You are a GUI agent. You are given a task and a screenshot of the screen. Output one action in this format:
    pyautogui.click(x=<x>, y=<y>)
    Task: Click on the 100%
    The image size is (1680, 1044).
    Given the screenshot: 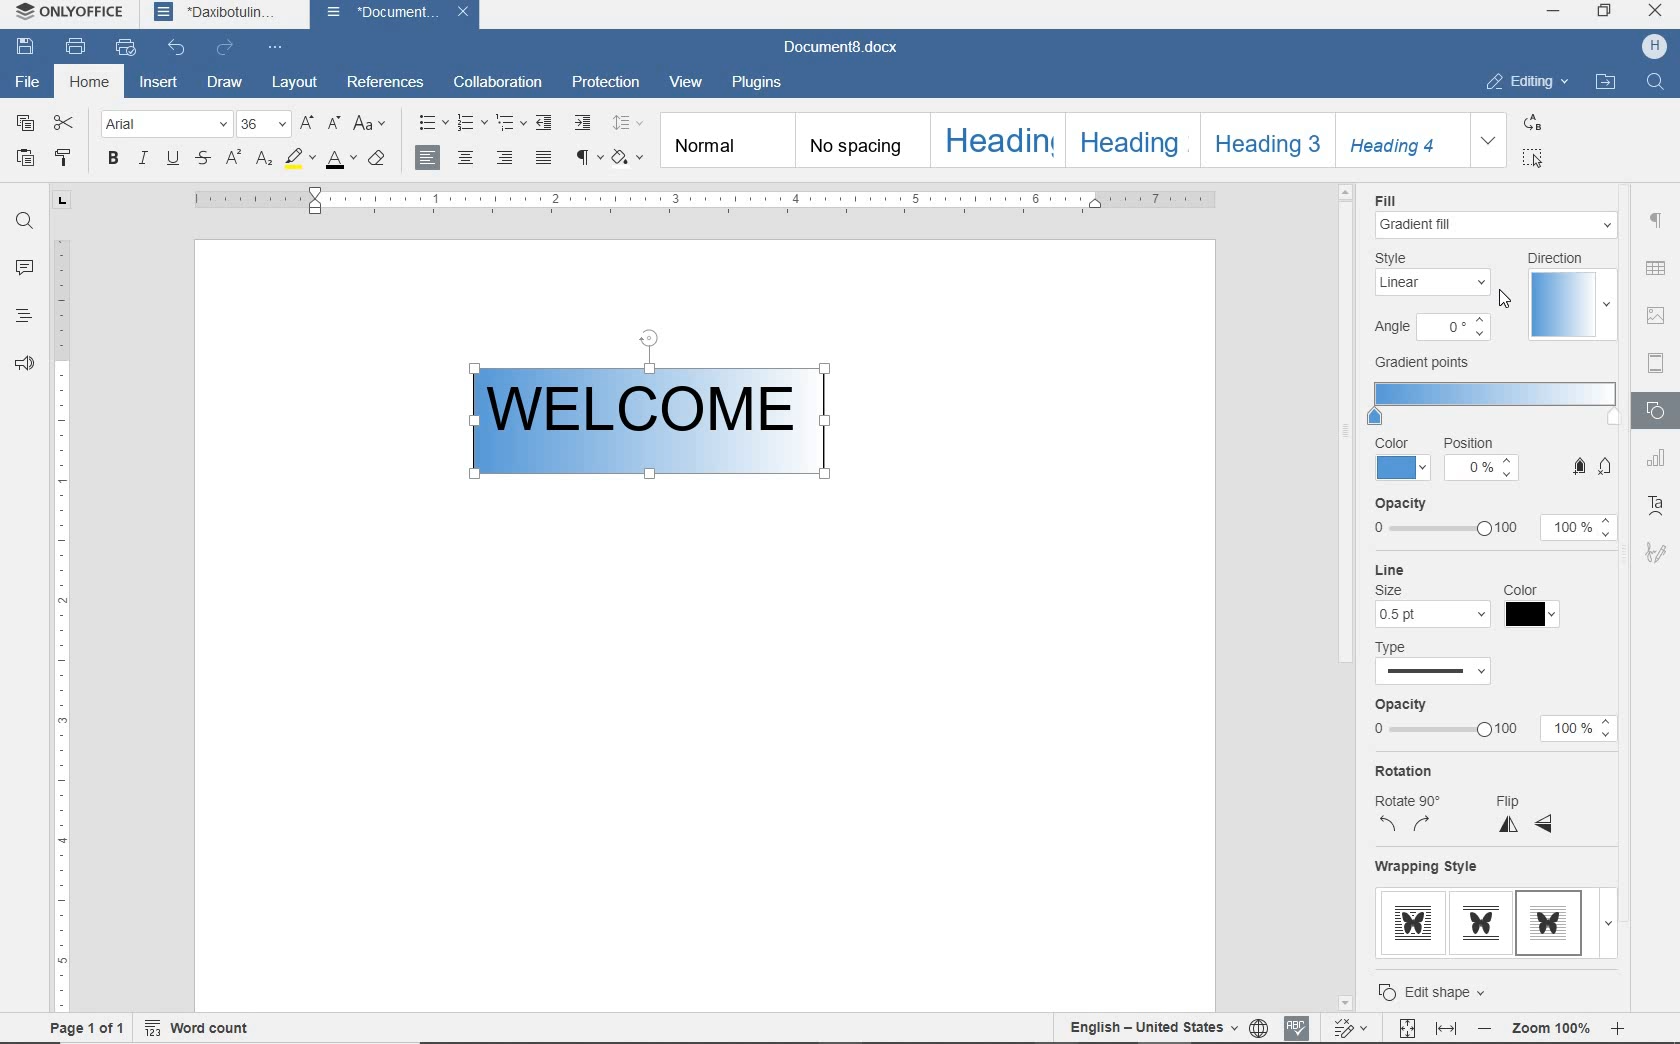 What is the action you would take?
    pyautogui.click(x=1565, y=726)
    